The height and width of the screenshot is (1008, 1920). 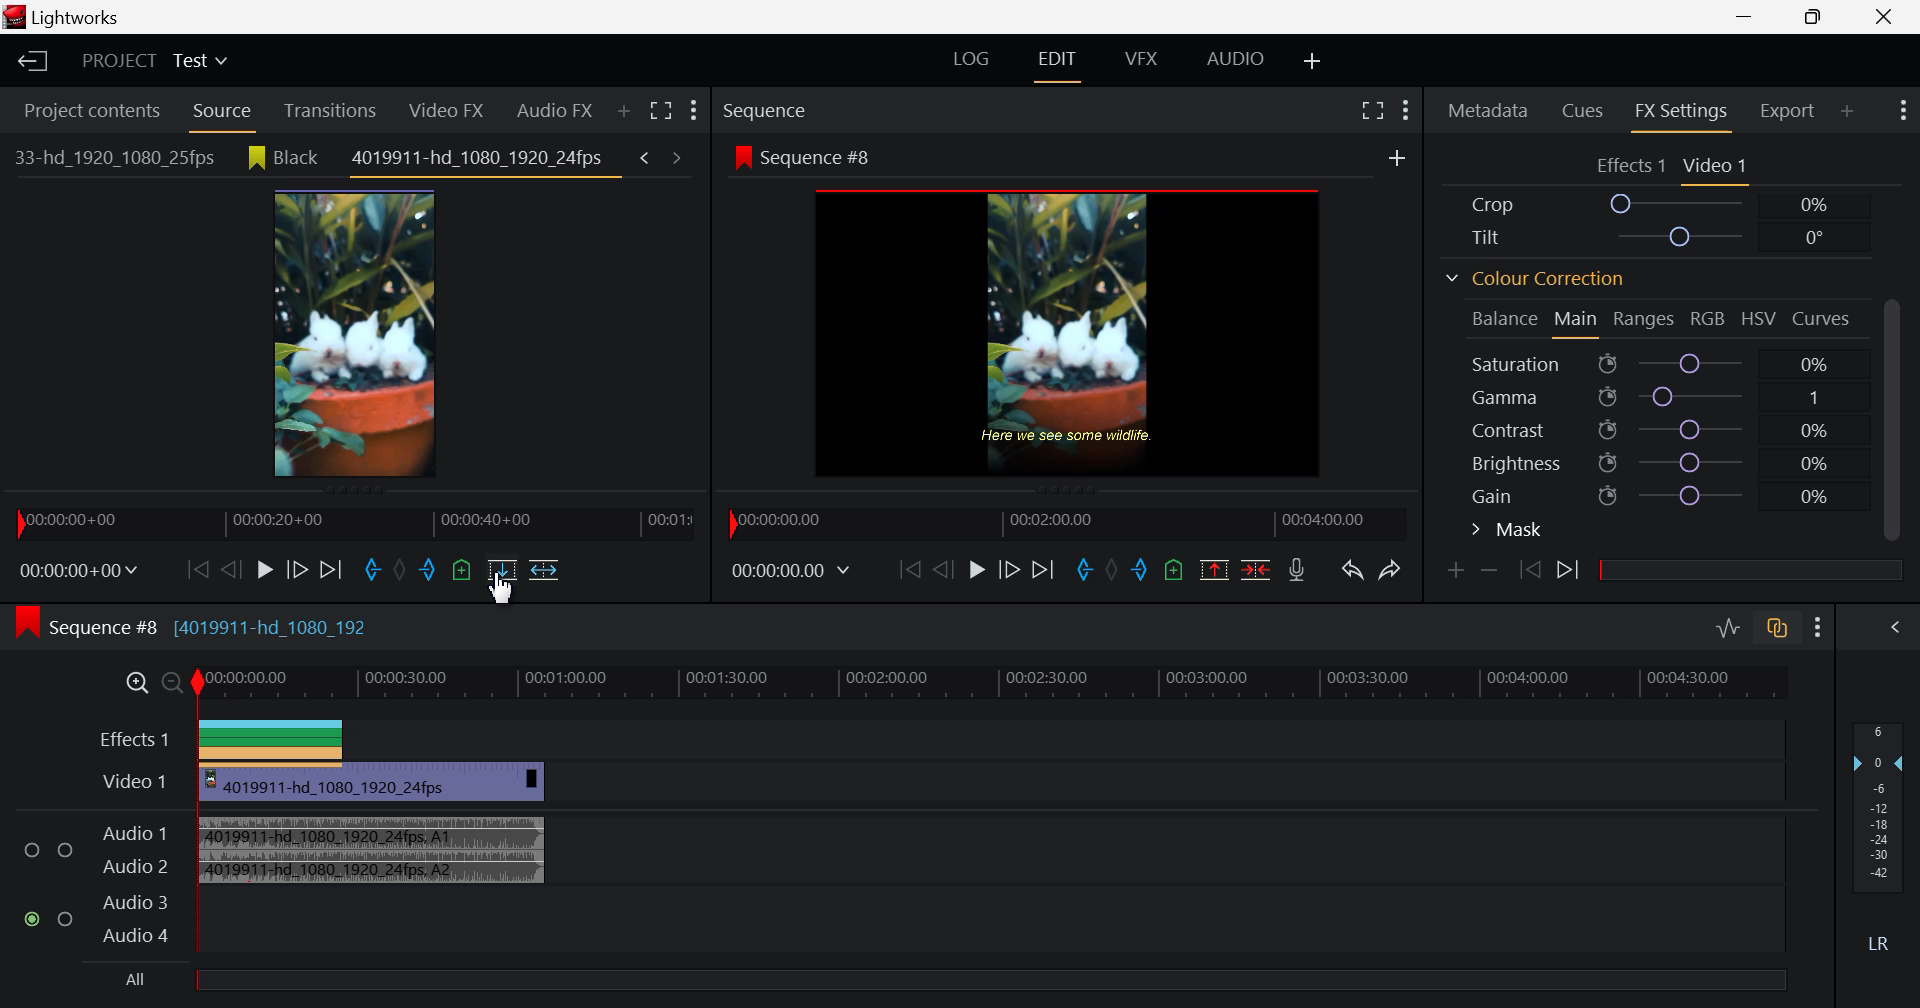 What do you see at coordinates (214, 626) in the screenshot?
I see `Sequence #8 [4019911-hd_1080_192` at bounding box center [214, 626].